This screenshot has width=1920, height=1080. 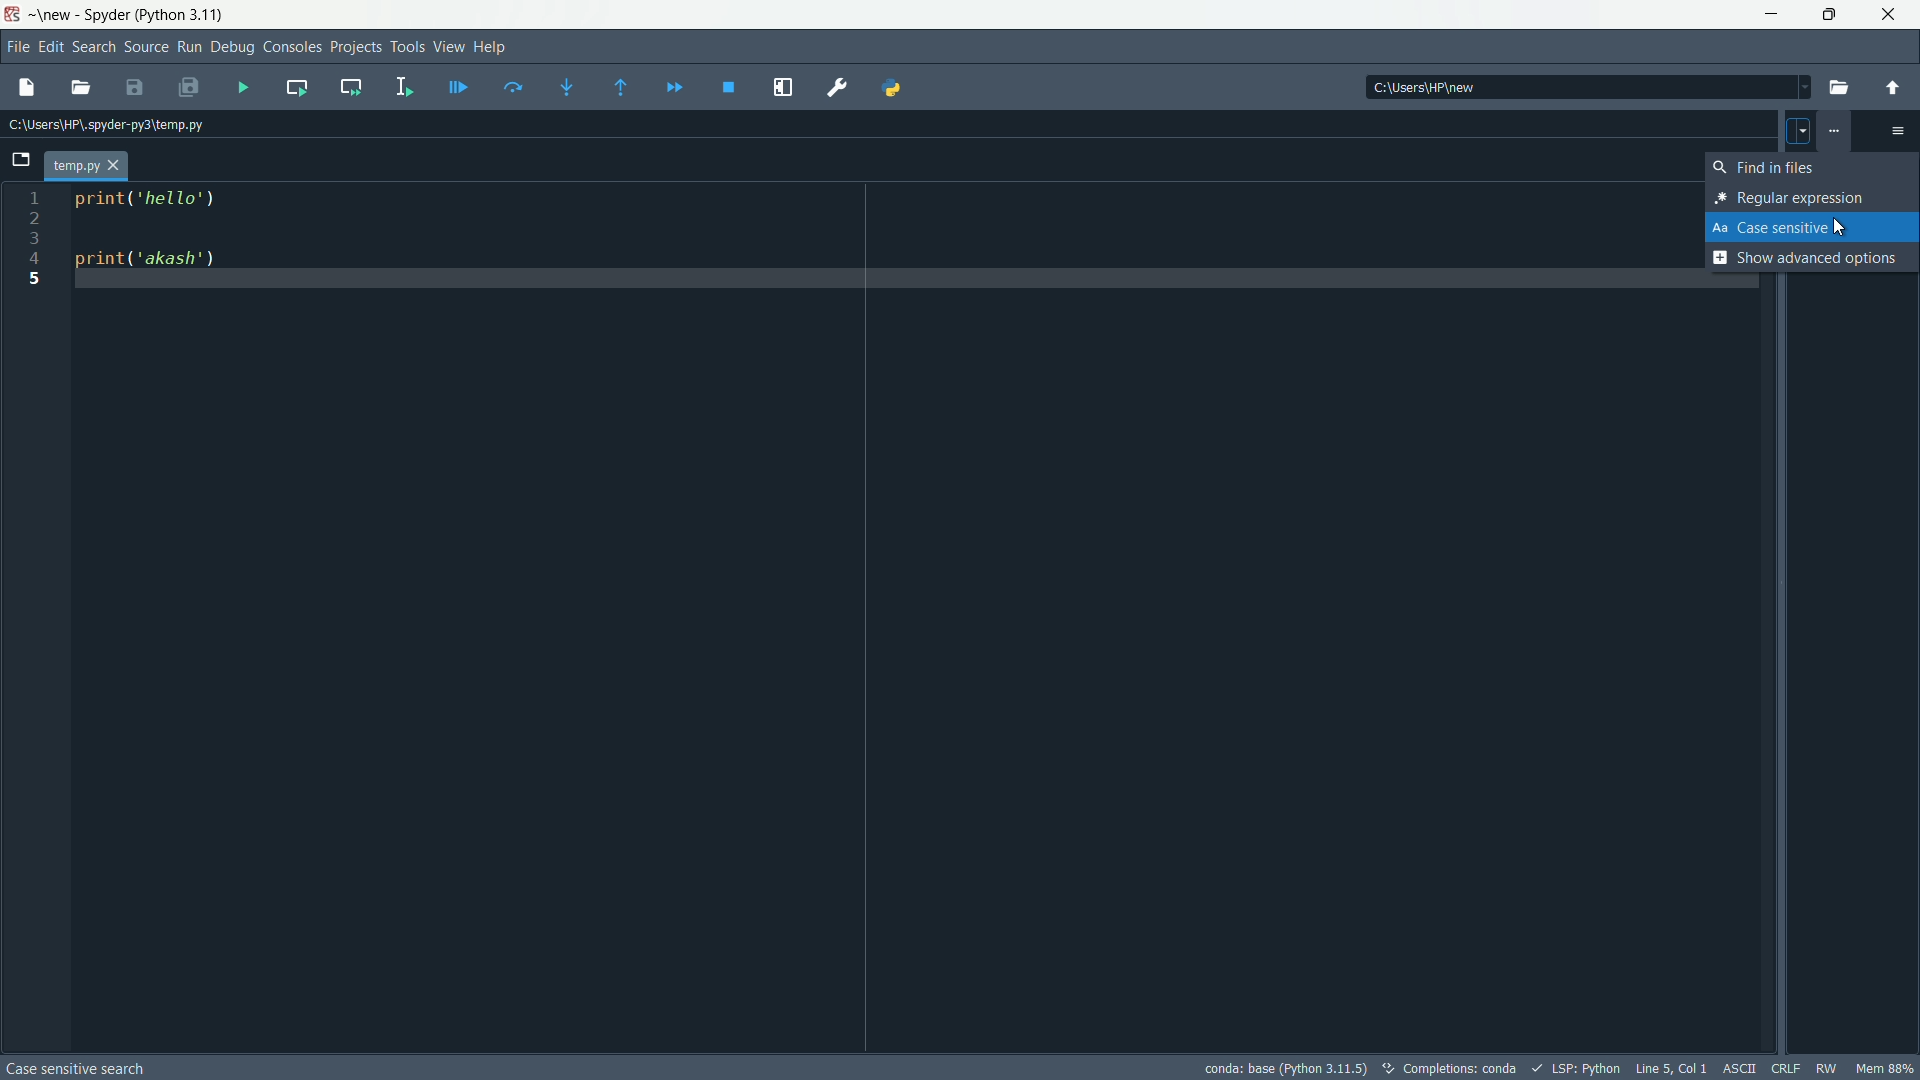 What do you see at coordinates (26, 160) in the screenshot?
I see `Browse tab` at bounding box center [26, 160].